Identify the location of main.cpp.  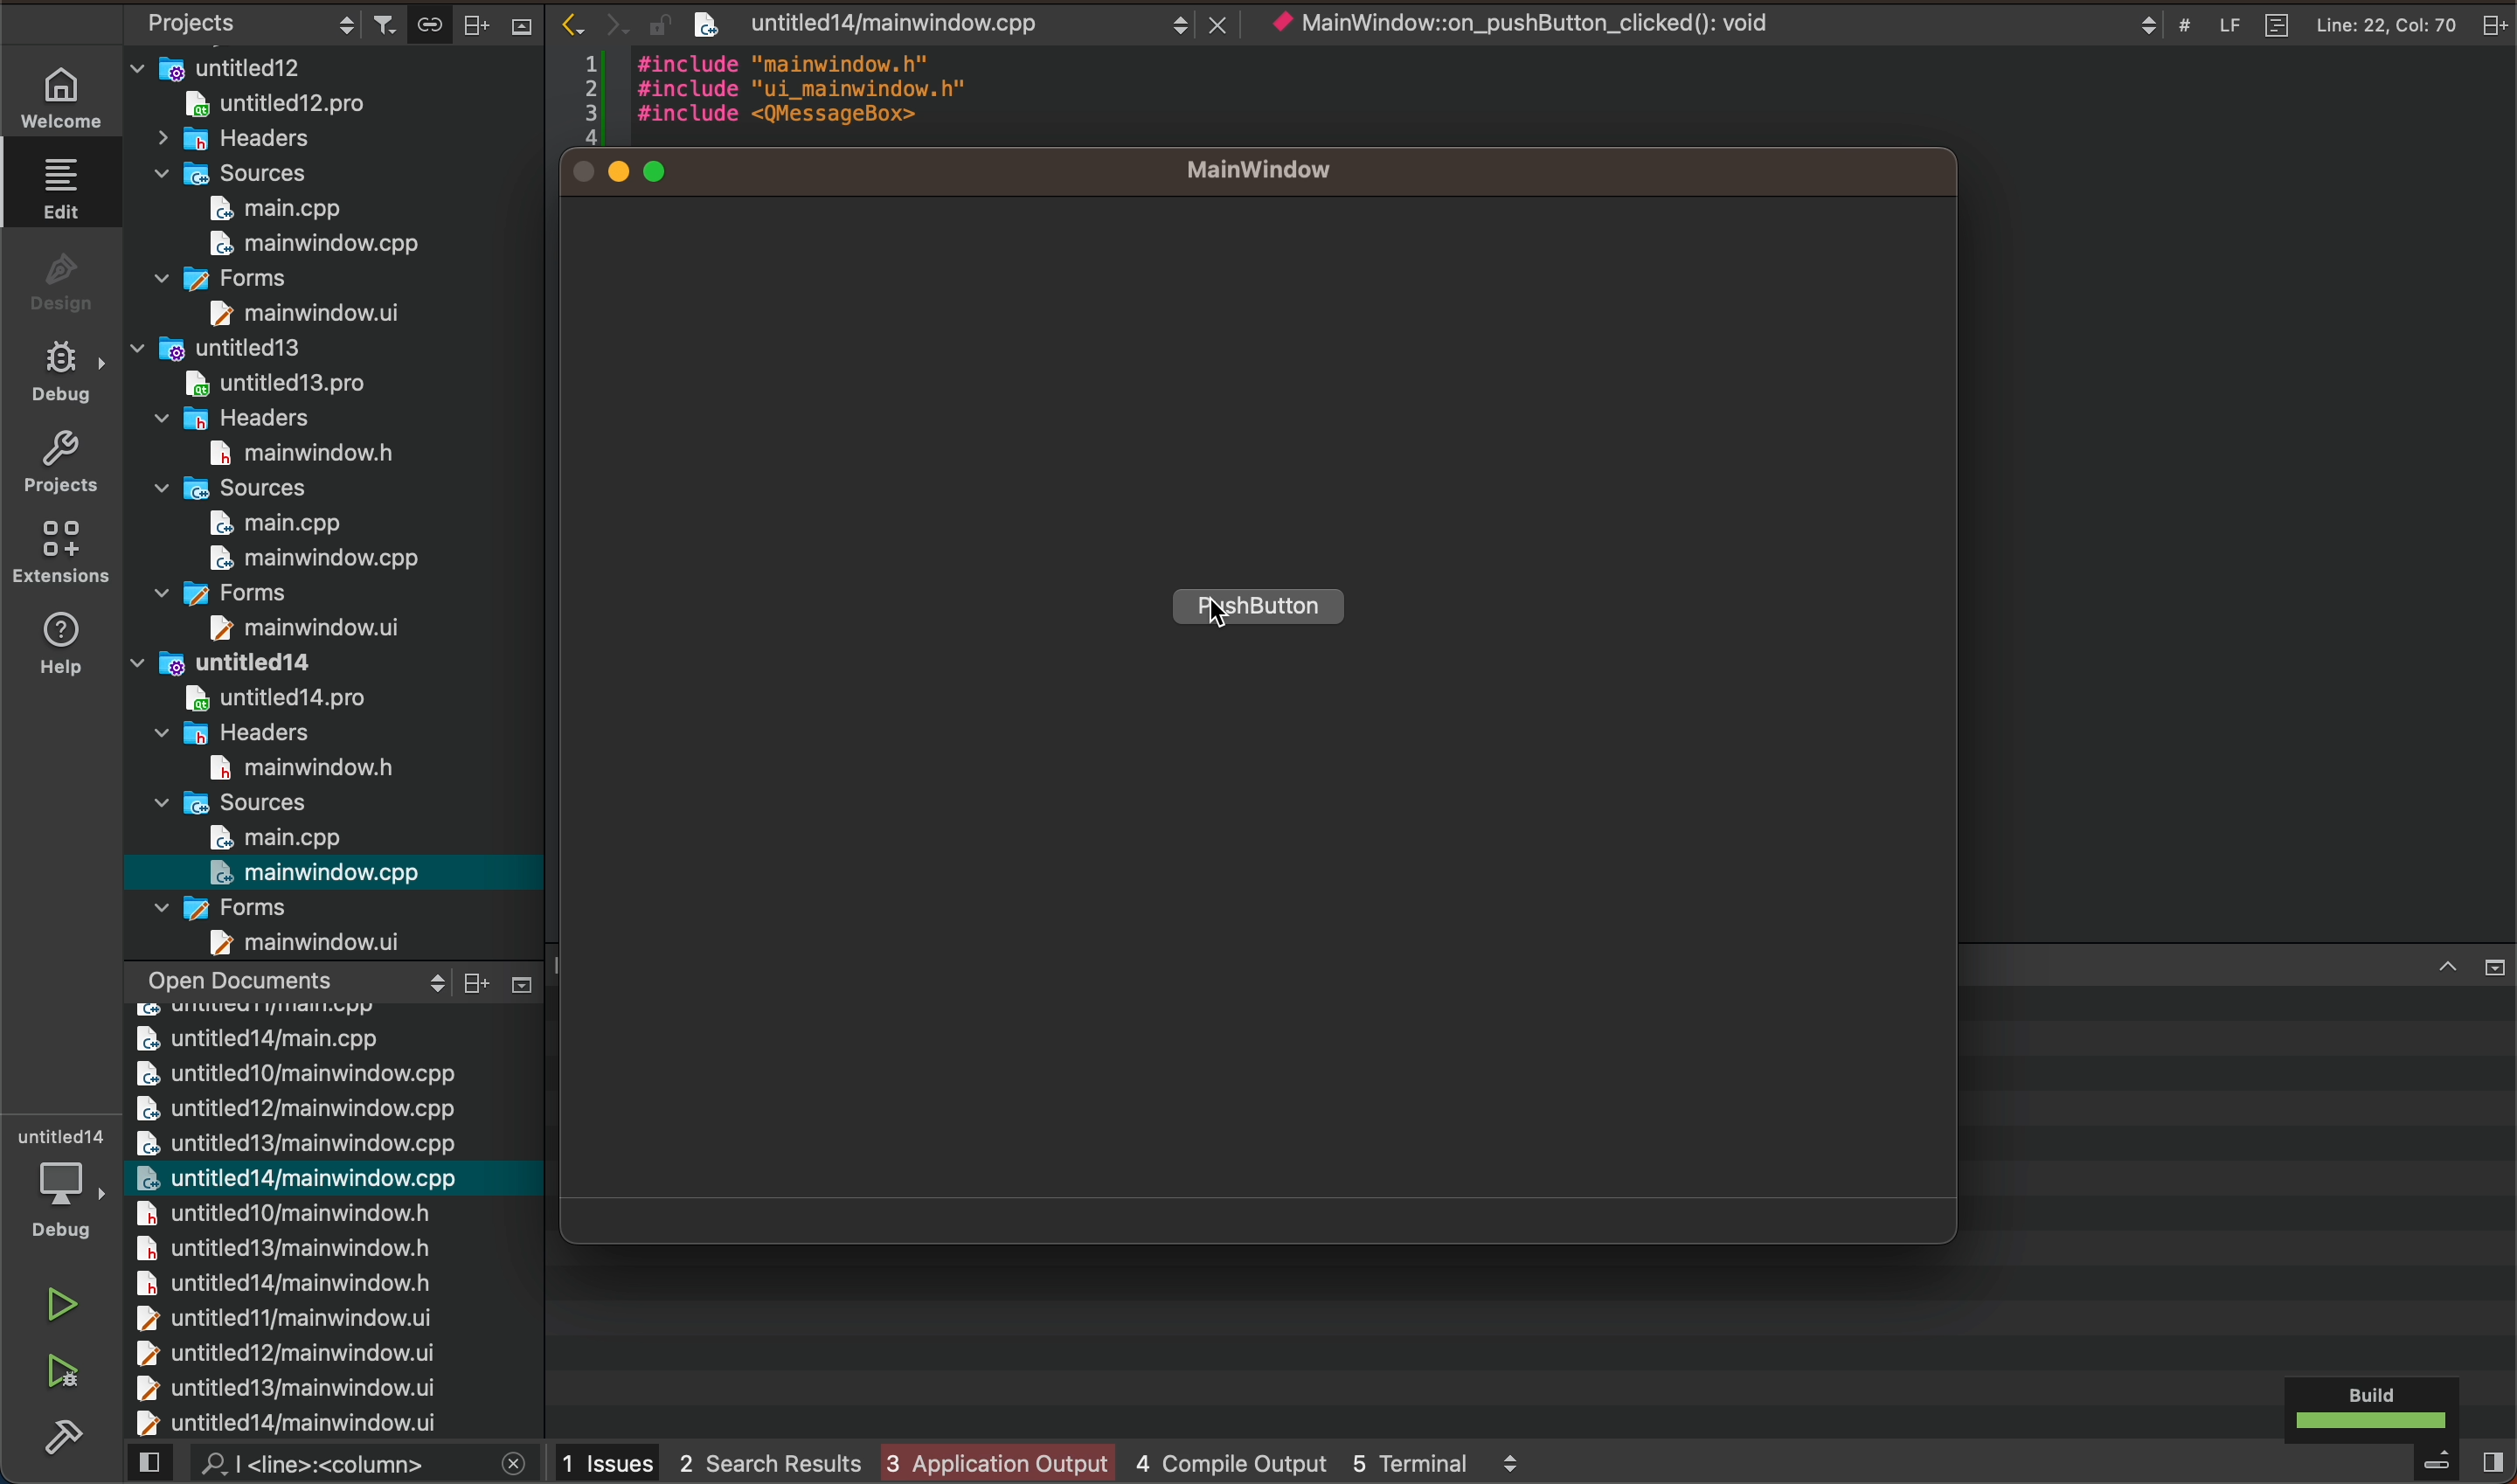
(259, 525).